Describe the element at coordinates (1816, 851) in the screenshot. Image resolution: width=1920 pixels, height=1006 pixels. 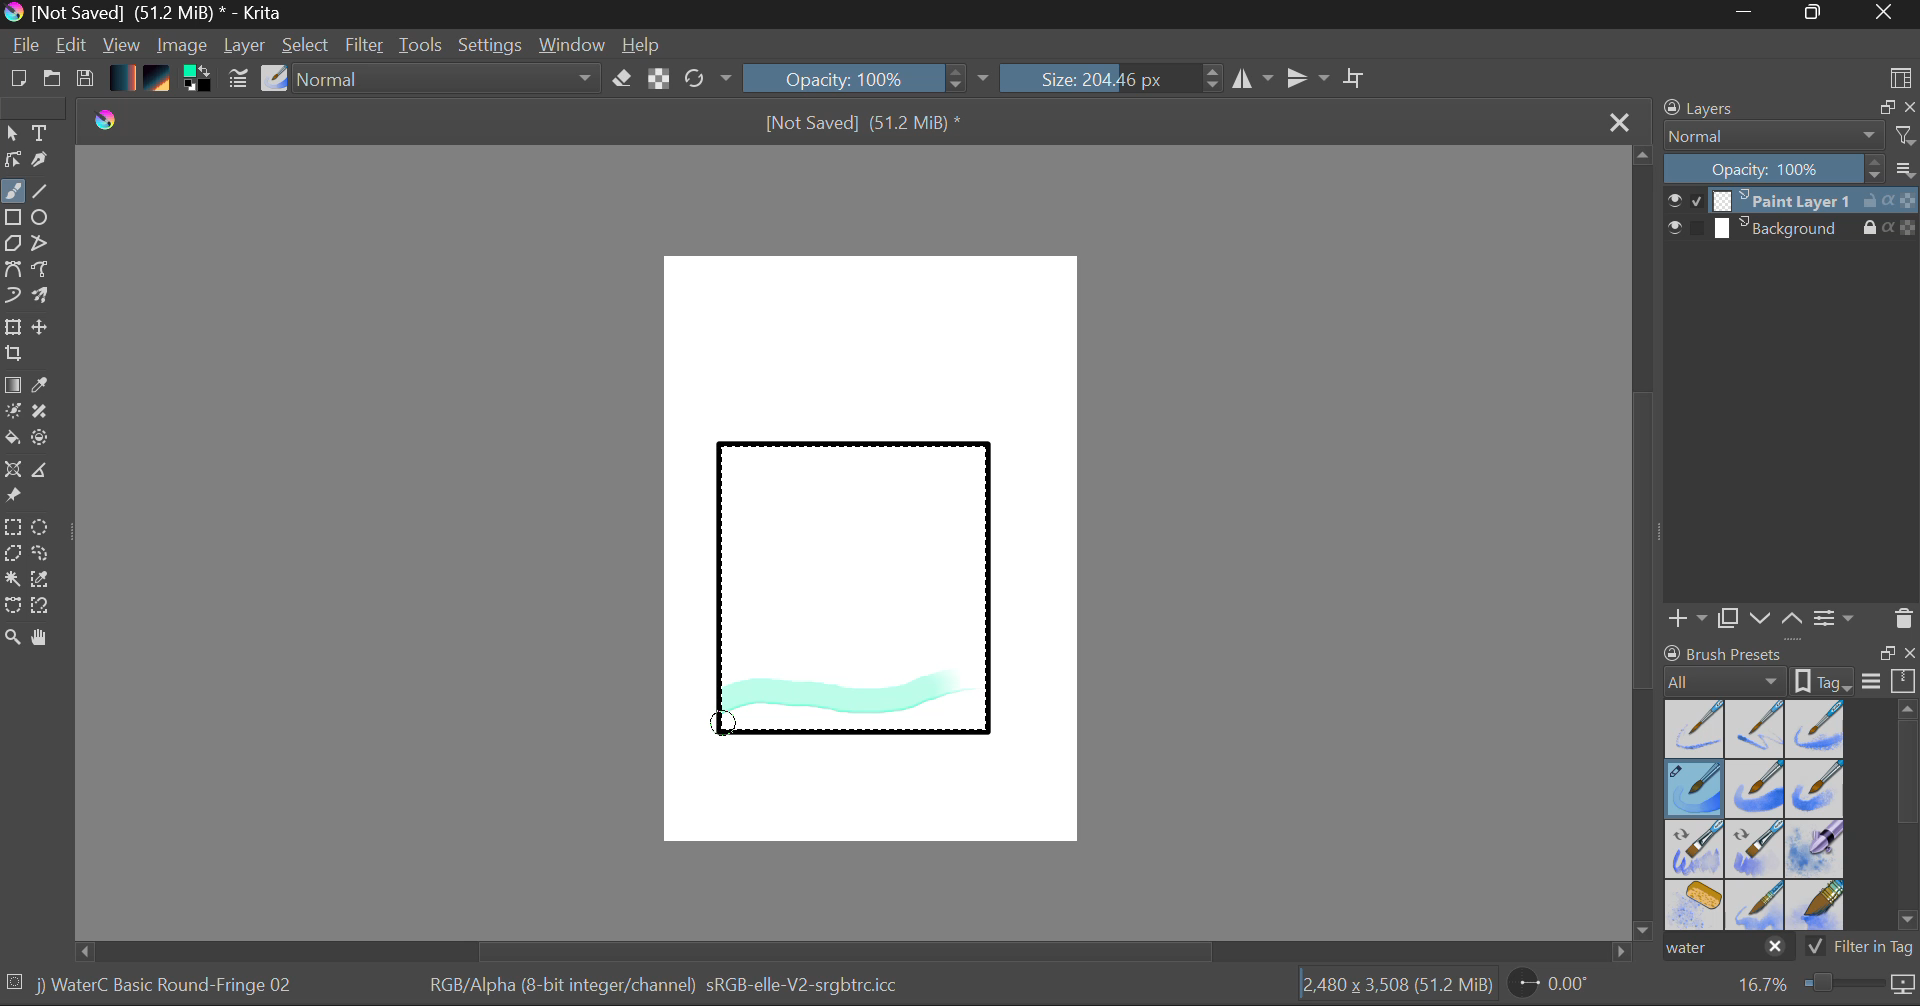
I see `Water C - Special Blobs` at that location.